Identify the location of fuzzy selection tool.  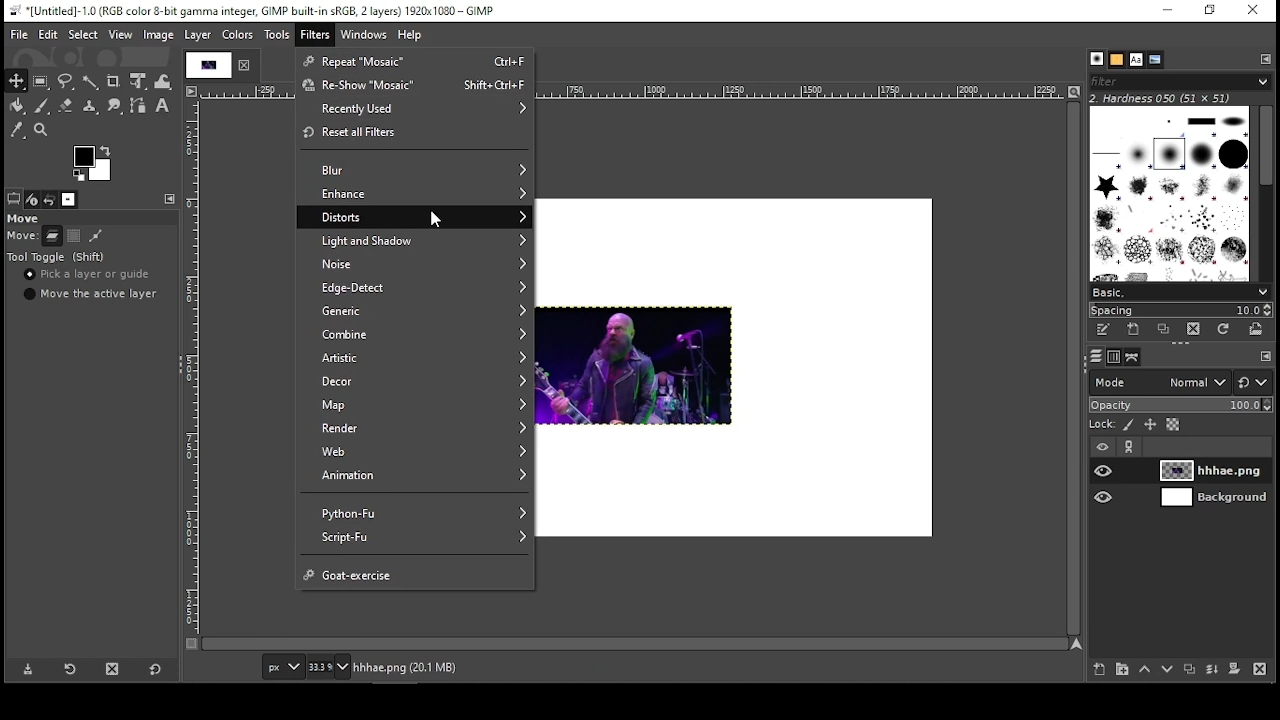
(90, 83).